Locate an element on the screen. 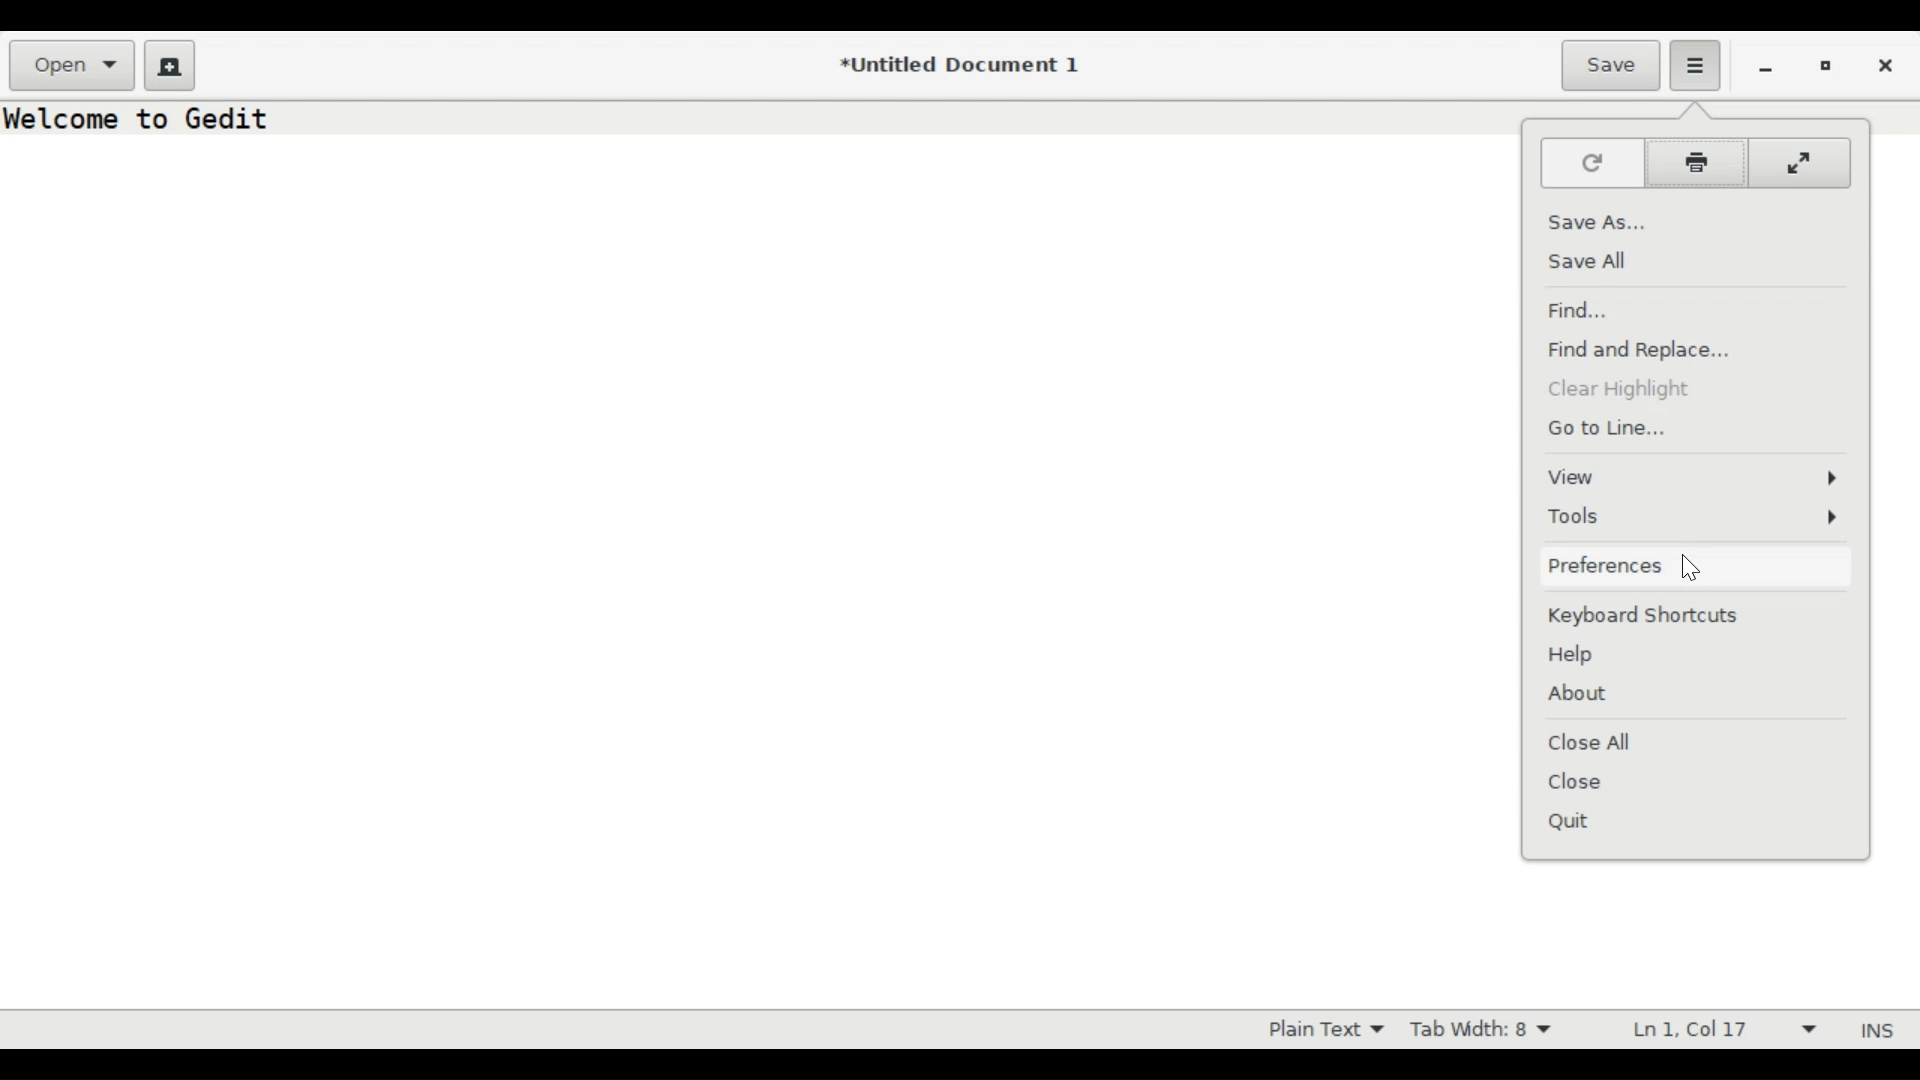 This screenshot has width=1920, height=1080. Reload is located at coordinates (1592, 163).